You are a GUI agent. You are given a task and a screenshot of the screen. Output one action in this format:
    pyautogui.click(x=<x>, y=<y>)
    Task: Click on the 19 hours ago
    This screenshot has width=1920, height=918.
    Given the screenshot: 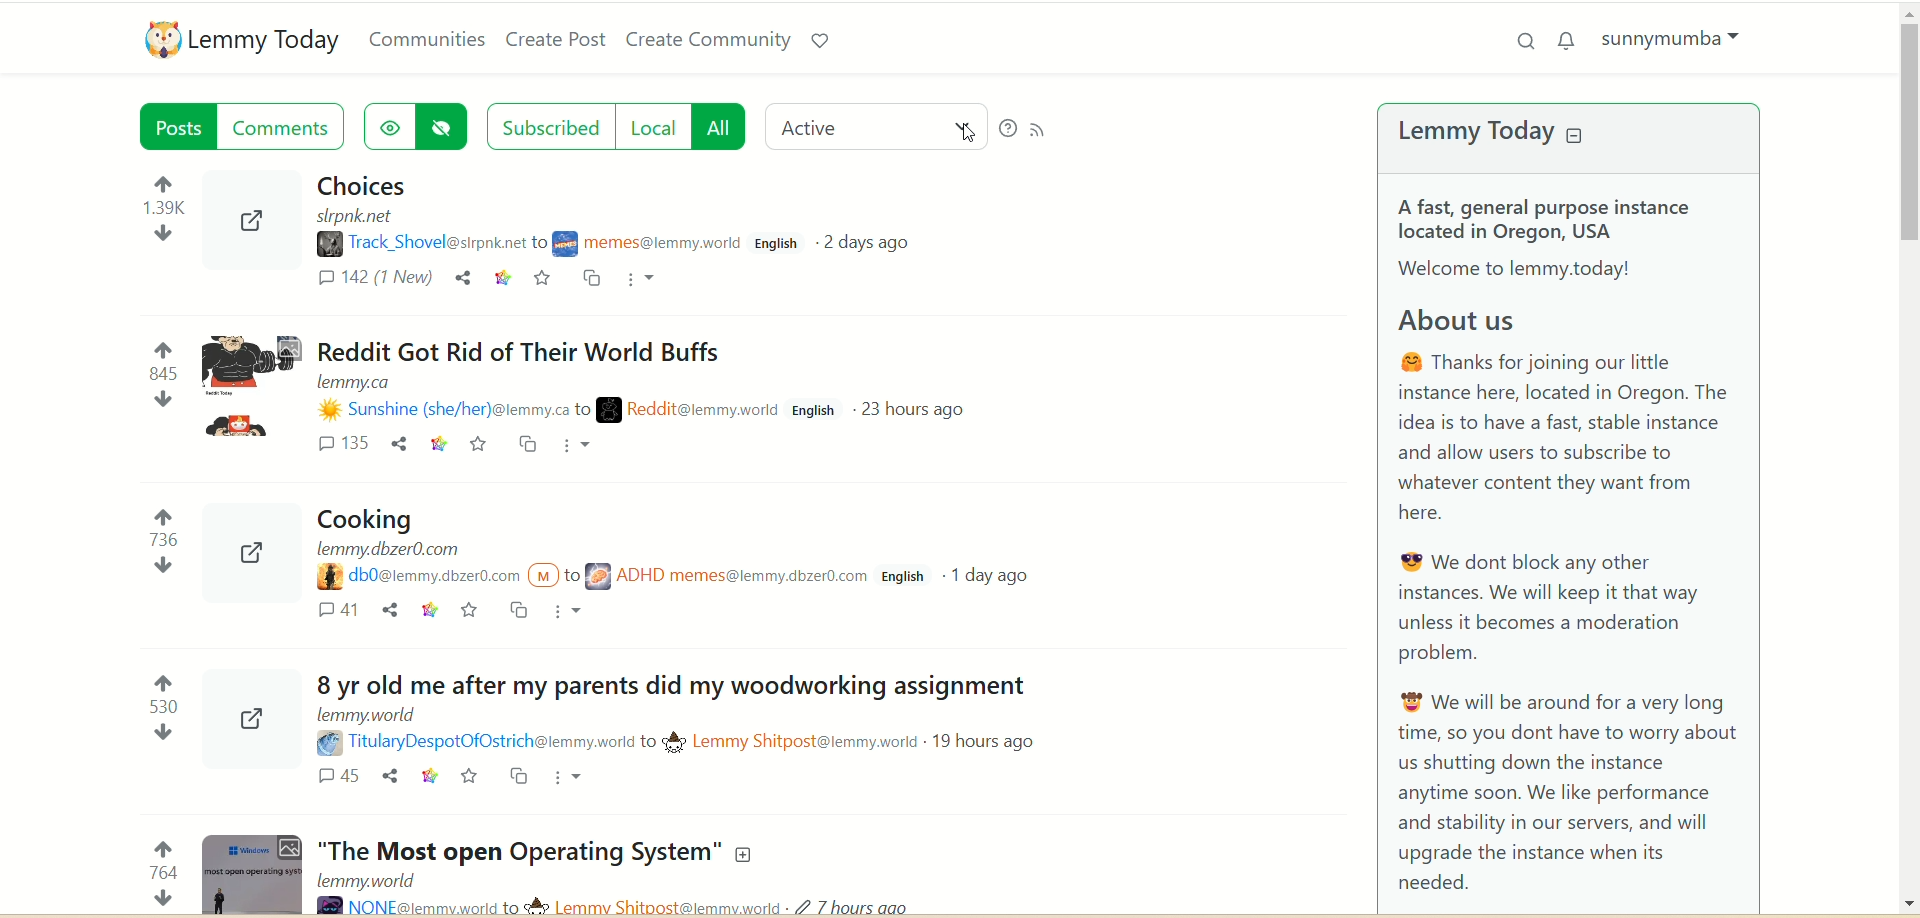 What is the action you would take?
    pyautogui.click(x=974, y=743)
    